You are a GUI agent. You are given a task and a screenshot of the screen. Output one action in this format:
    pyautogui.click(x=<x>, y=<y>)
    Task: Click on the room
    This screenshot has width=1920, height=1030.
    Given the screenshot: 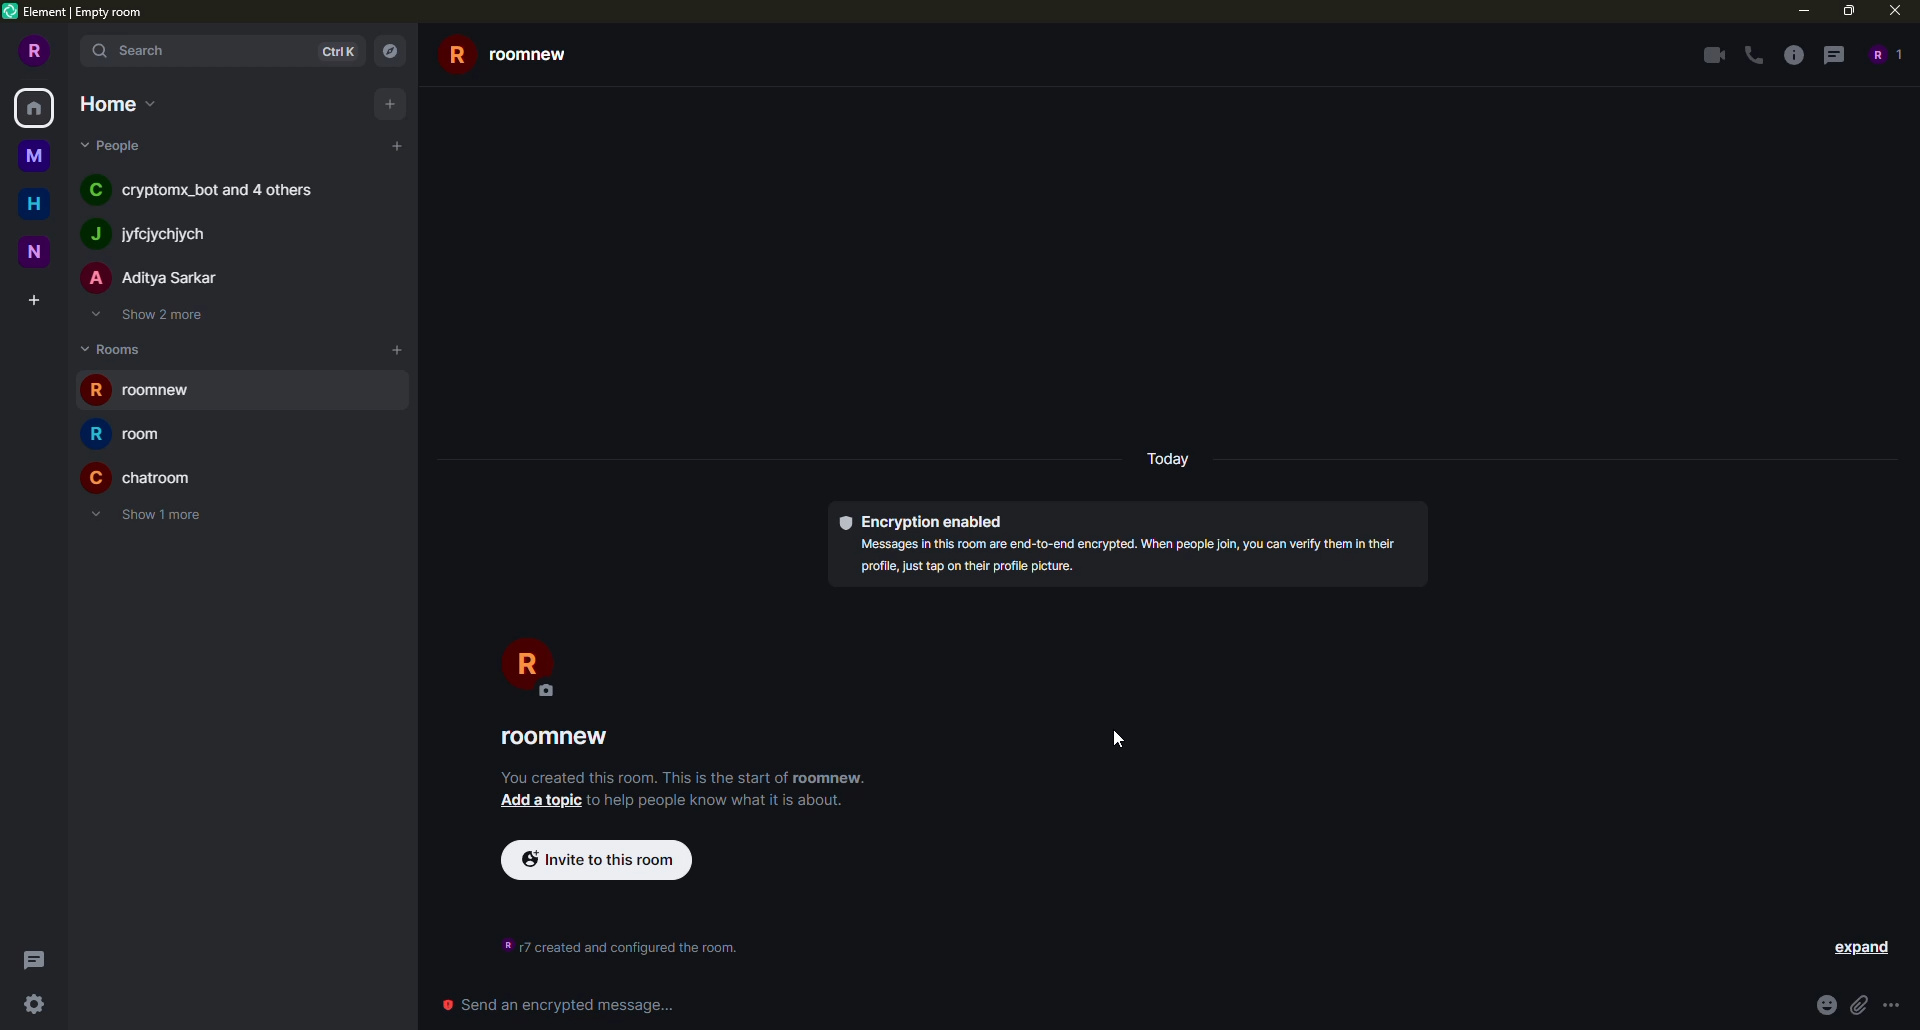 What is the action you would take?
    pyautogui.click(x=150, y=433)
    